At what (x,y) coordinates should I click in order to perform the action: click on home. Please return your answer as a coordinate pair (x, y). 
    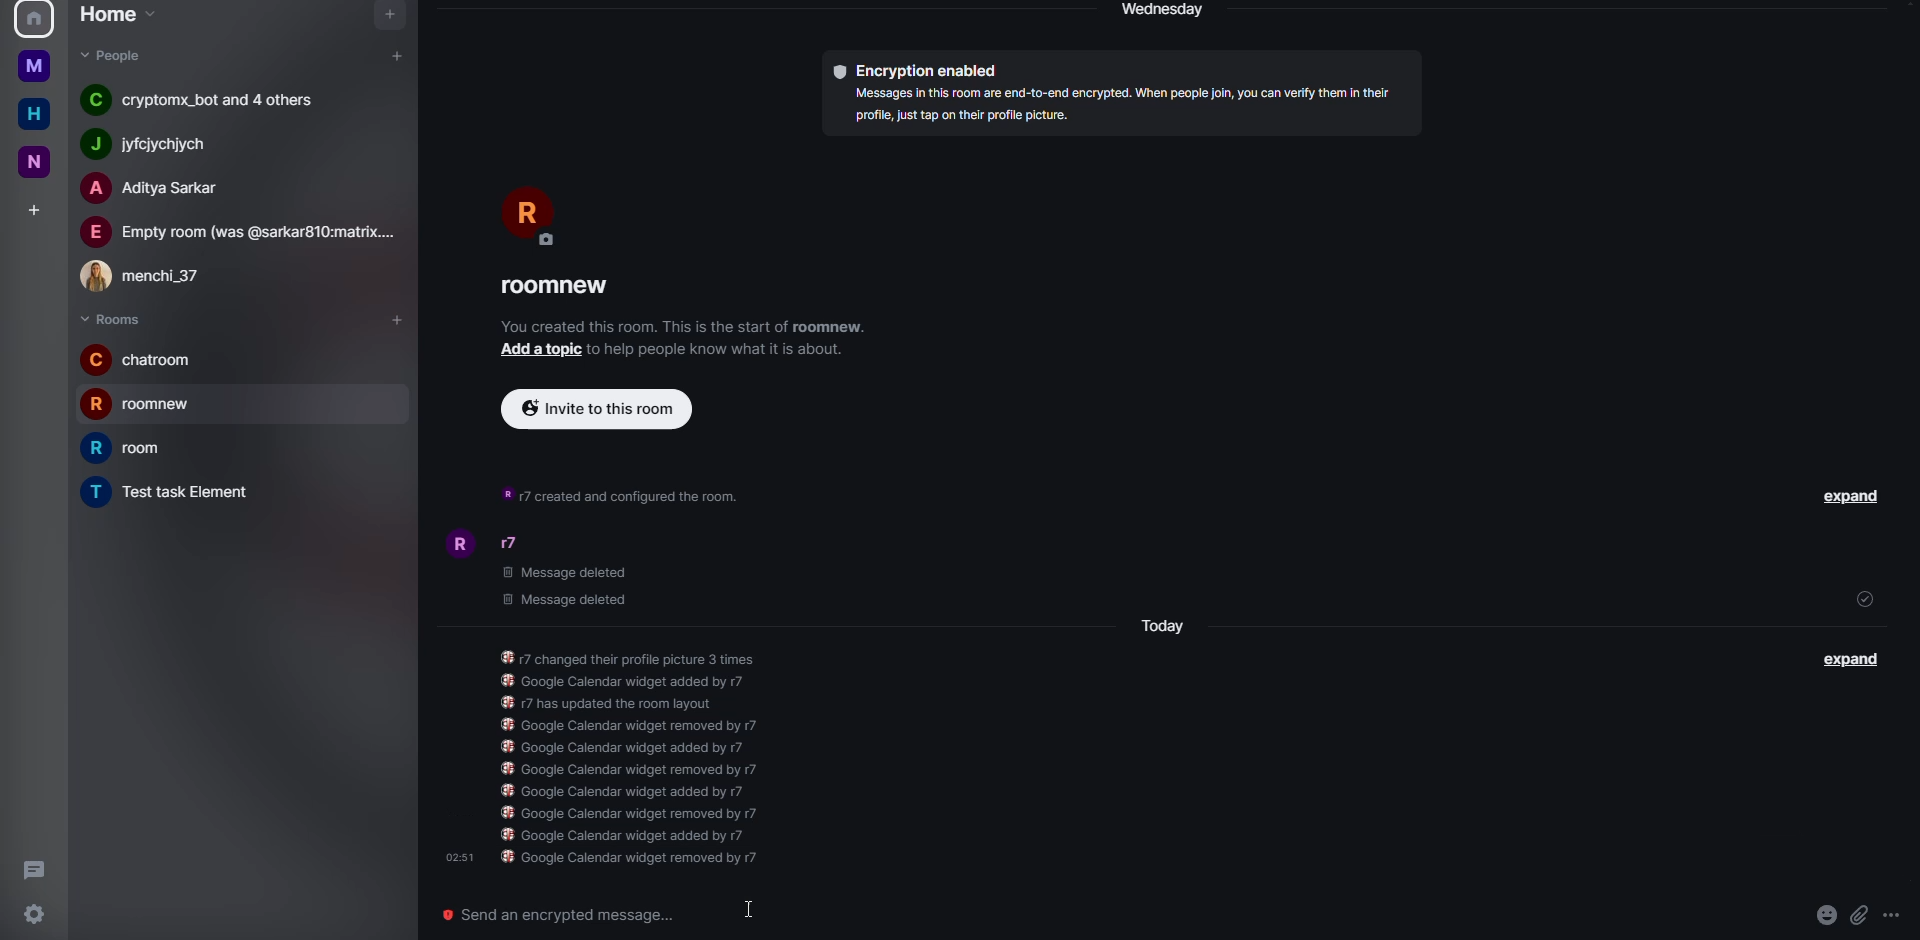
    Looking at the image, I should click on (36, 64).